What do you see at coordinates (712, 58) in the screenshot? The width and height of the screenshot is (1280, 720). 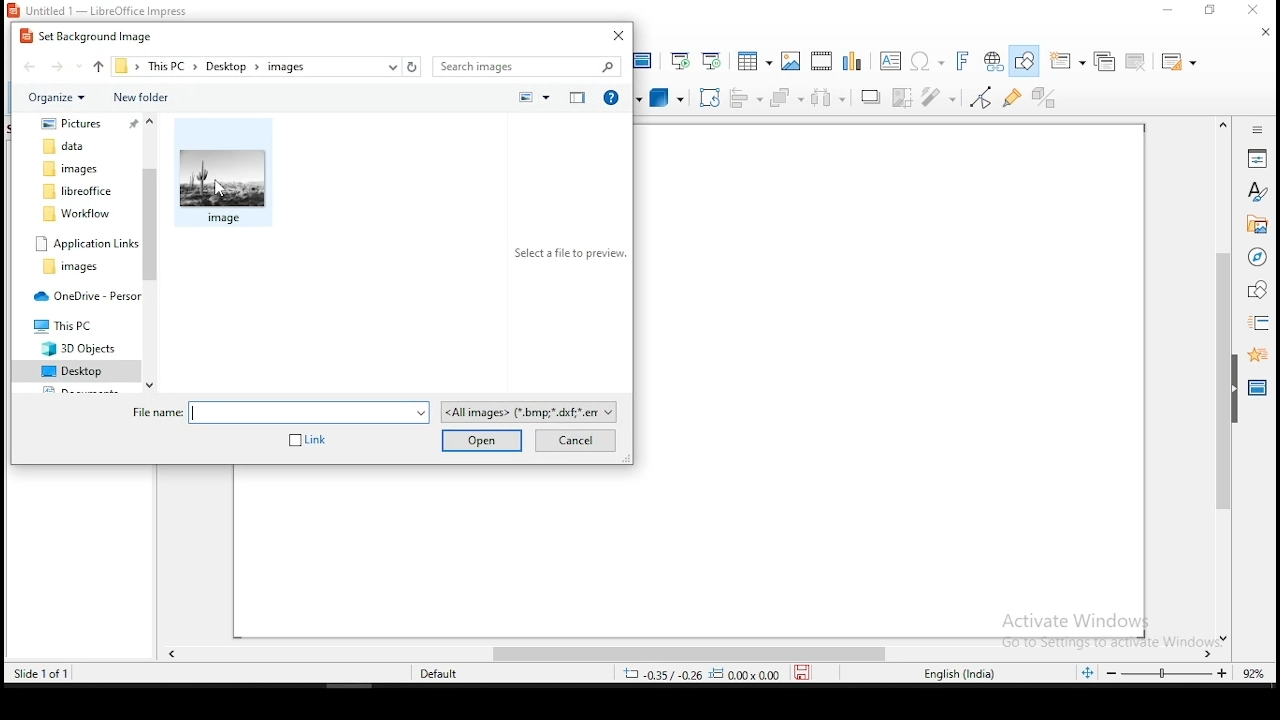 I see `start from current slide` at bounding box center [712, 58].